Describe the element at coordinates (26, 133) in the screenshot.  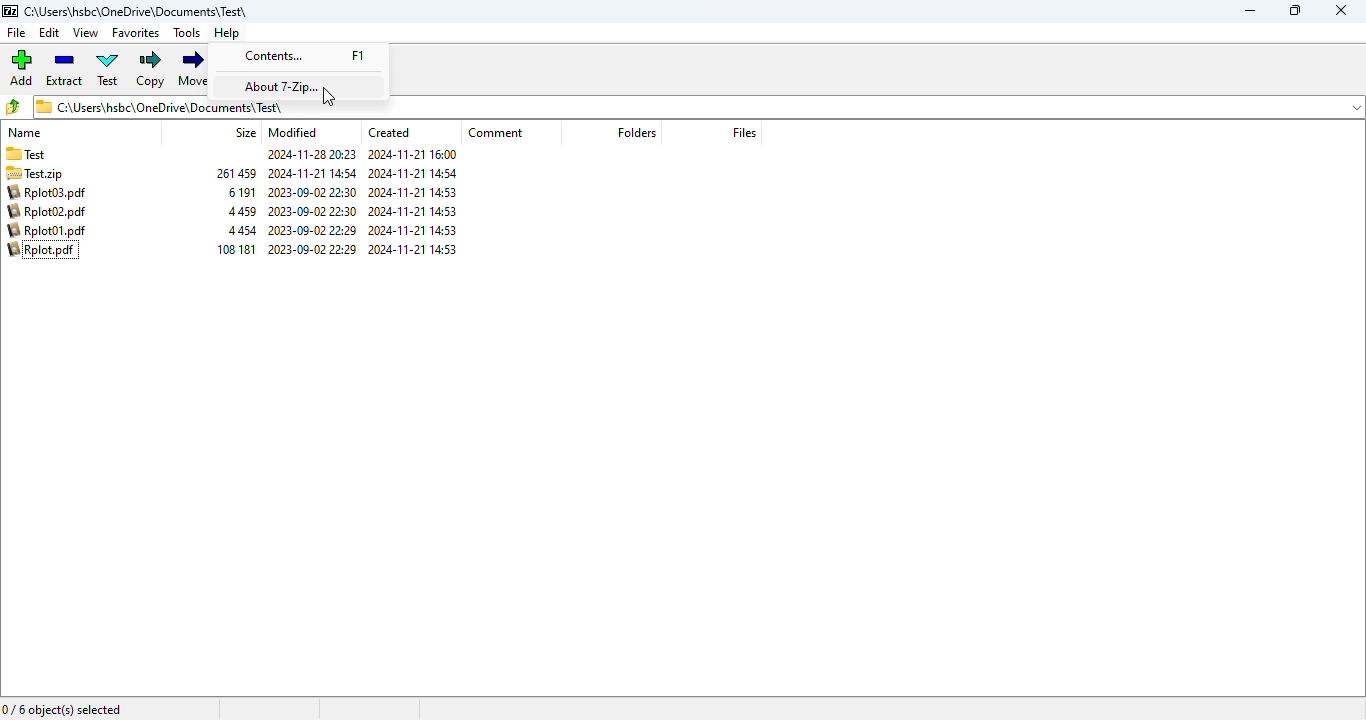
I see `name` at that location.